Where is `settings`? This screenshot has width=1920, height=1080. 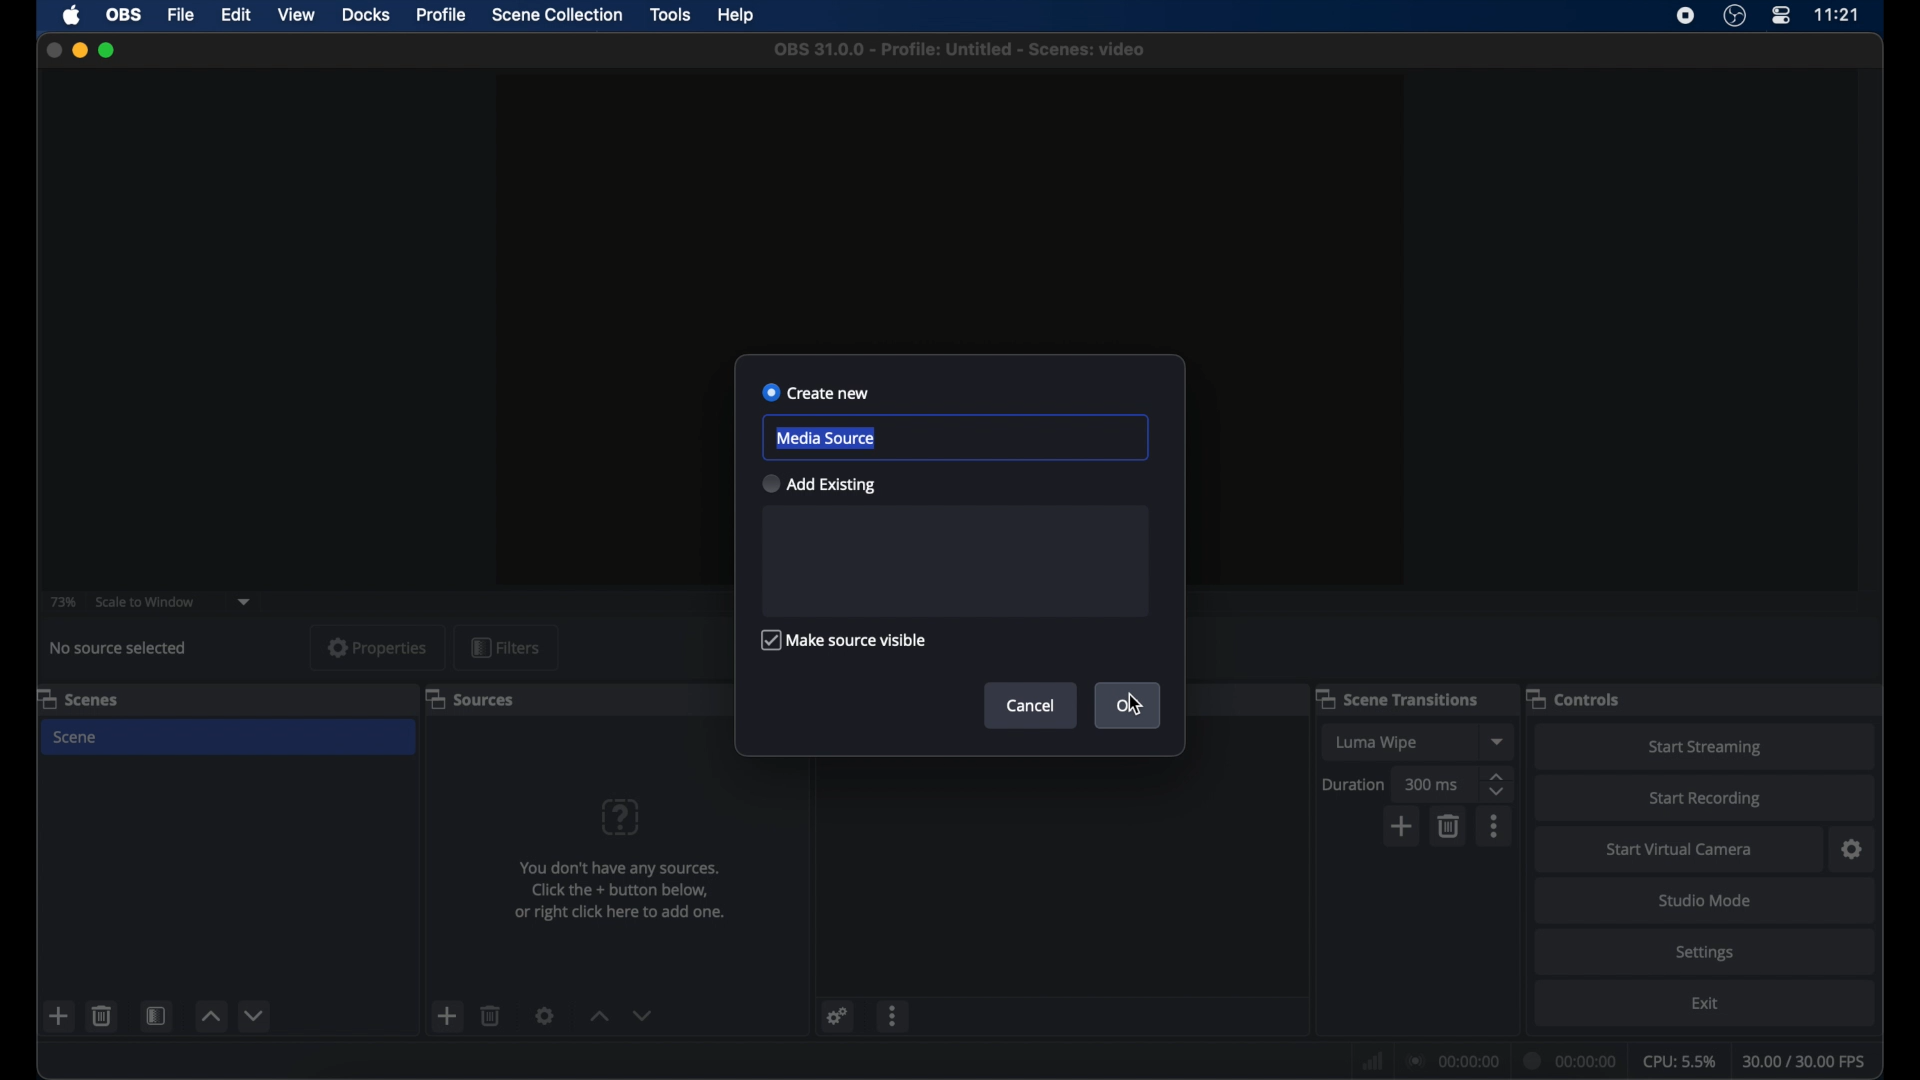 settings is located at coordinates (546, 1015).